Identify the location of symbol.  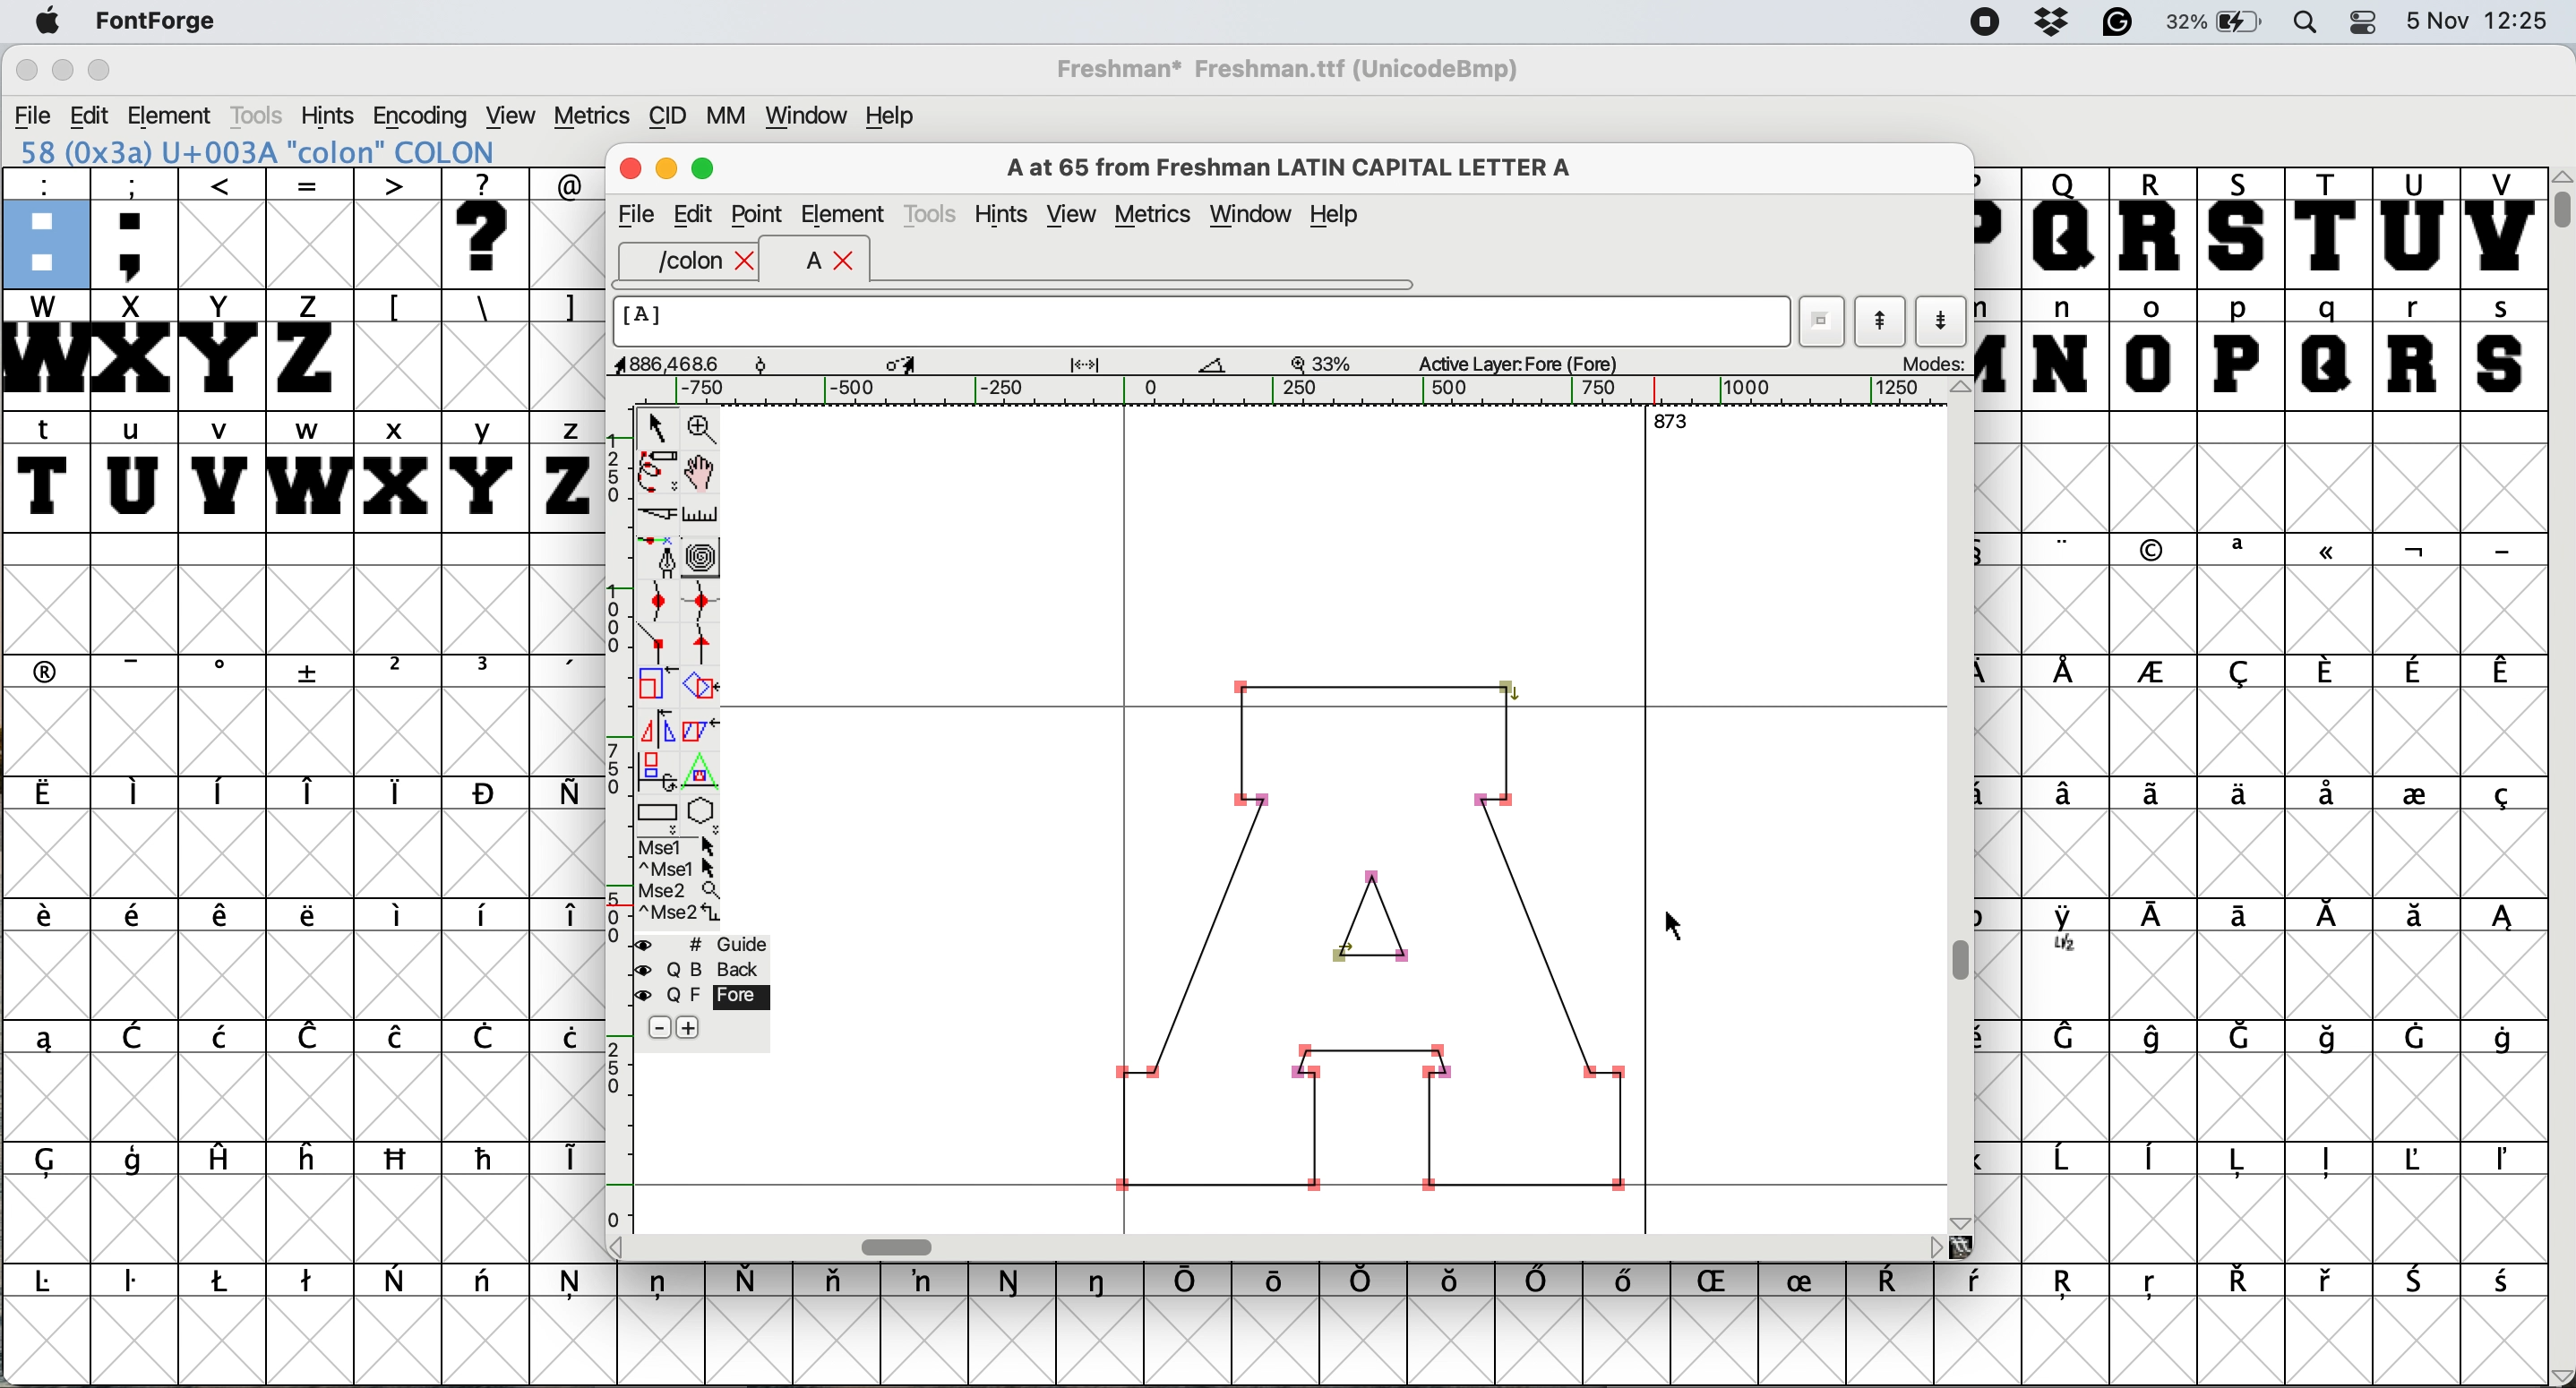
(136, 1286).